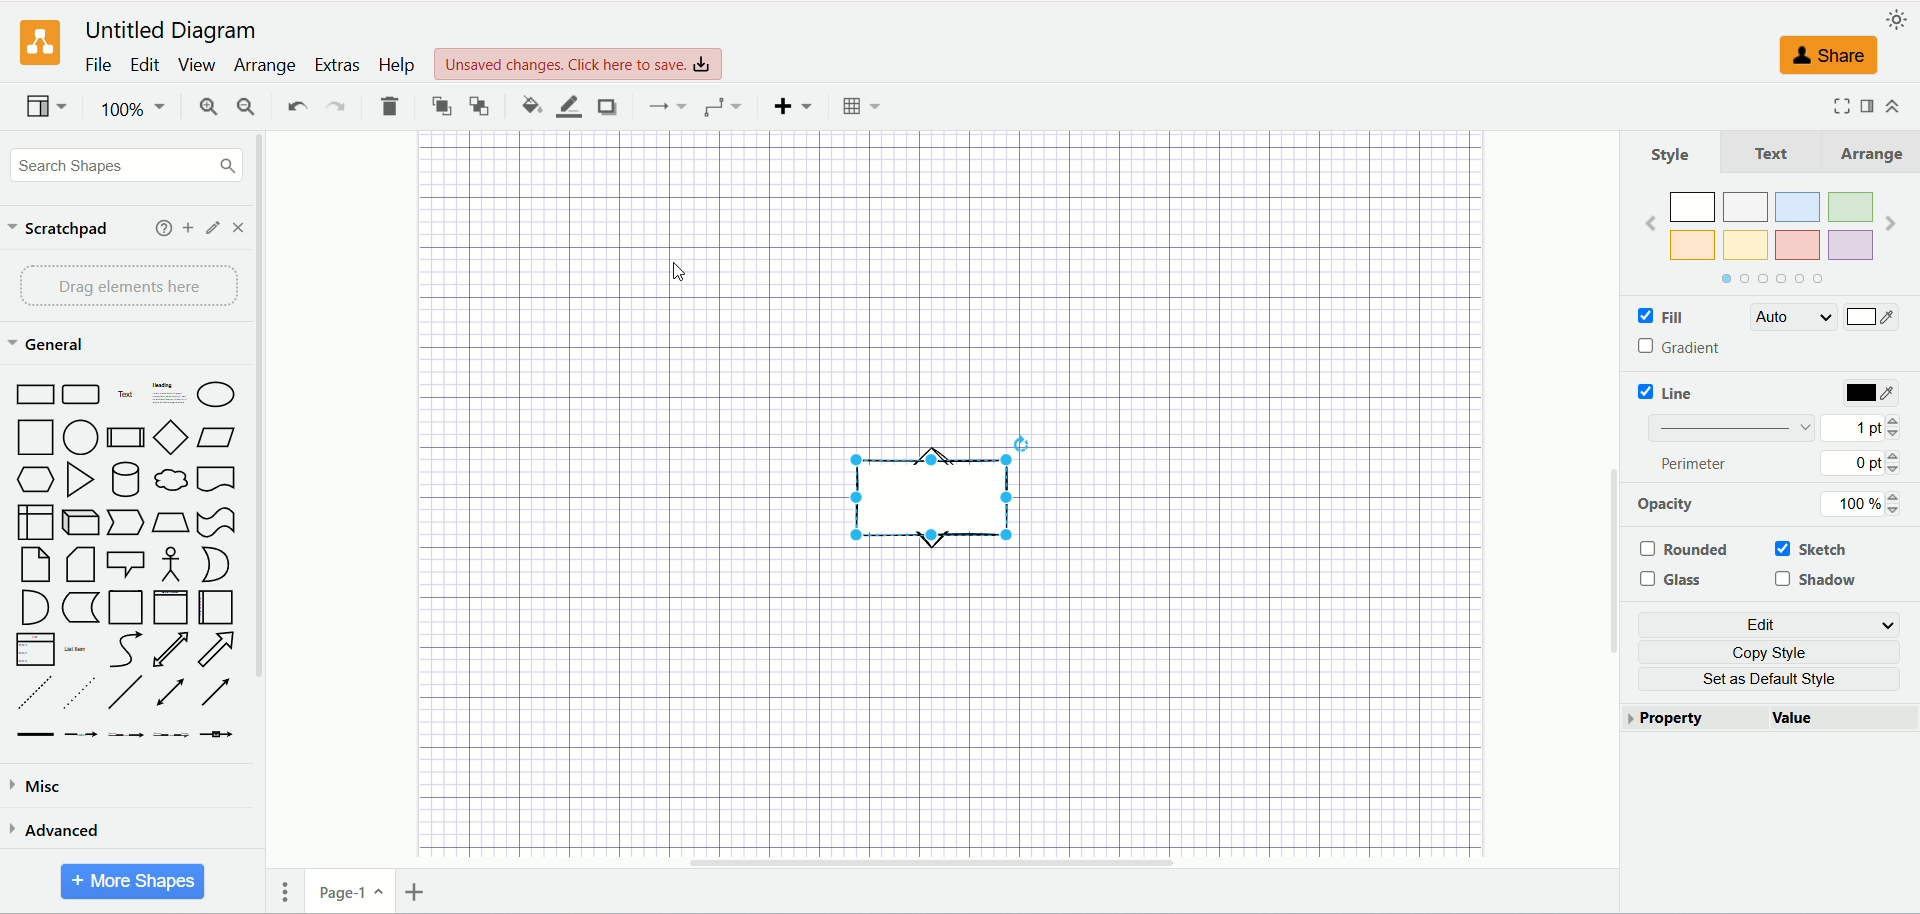 This screenshot has width=1920, height=914. Describe the element at coordinates (153, 228) in the screenshot. I see `help` at that location.